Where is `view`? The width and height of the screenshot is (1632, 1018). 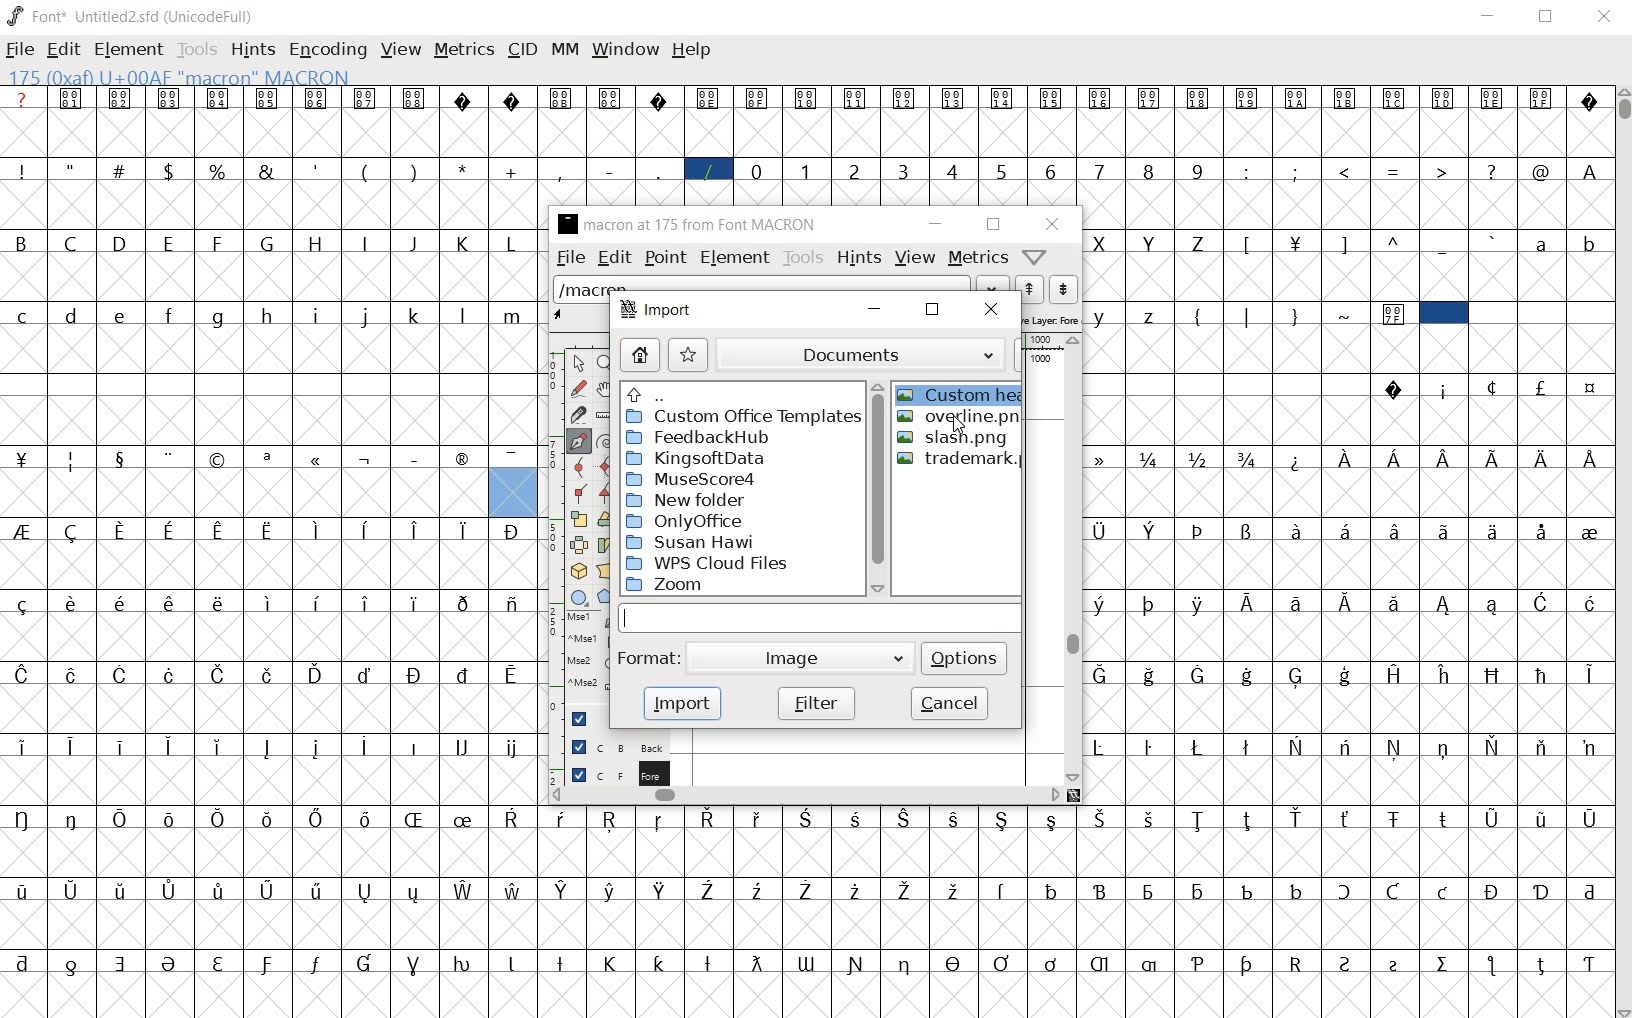
view is located at coordinates (401, 49).